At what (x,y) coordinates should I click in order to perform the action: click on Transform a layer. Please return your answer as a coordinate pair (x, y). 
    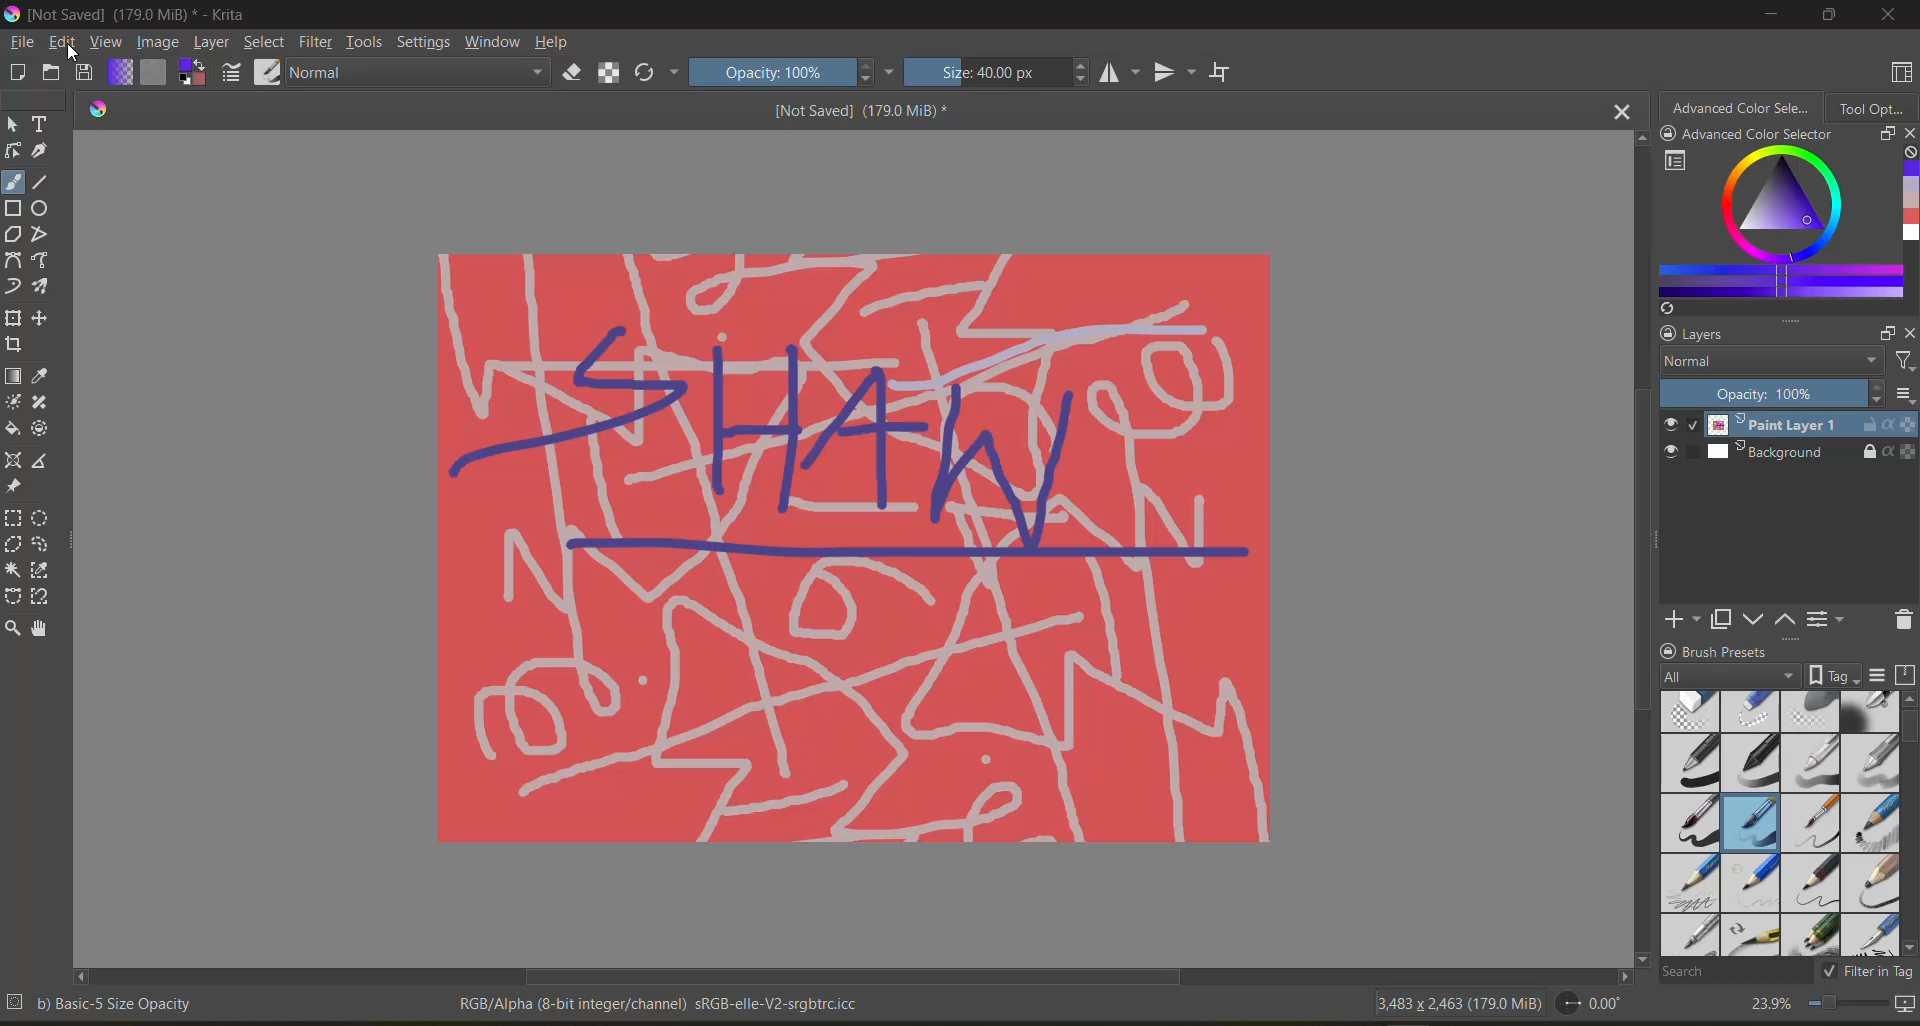
    Looking at the image, I should click on (13, 317).